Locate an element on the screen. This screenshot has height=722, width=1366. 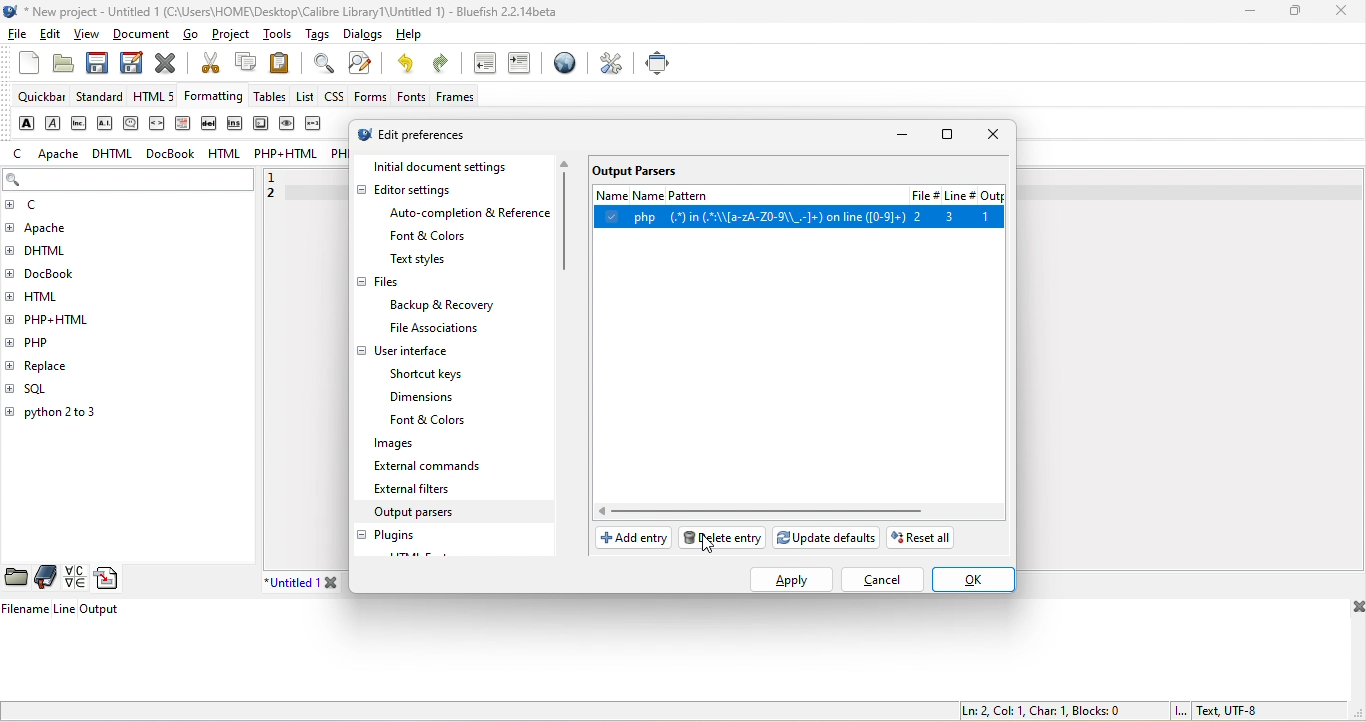
minimize is located at coordinates (1247, 12).